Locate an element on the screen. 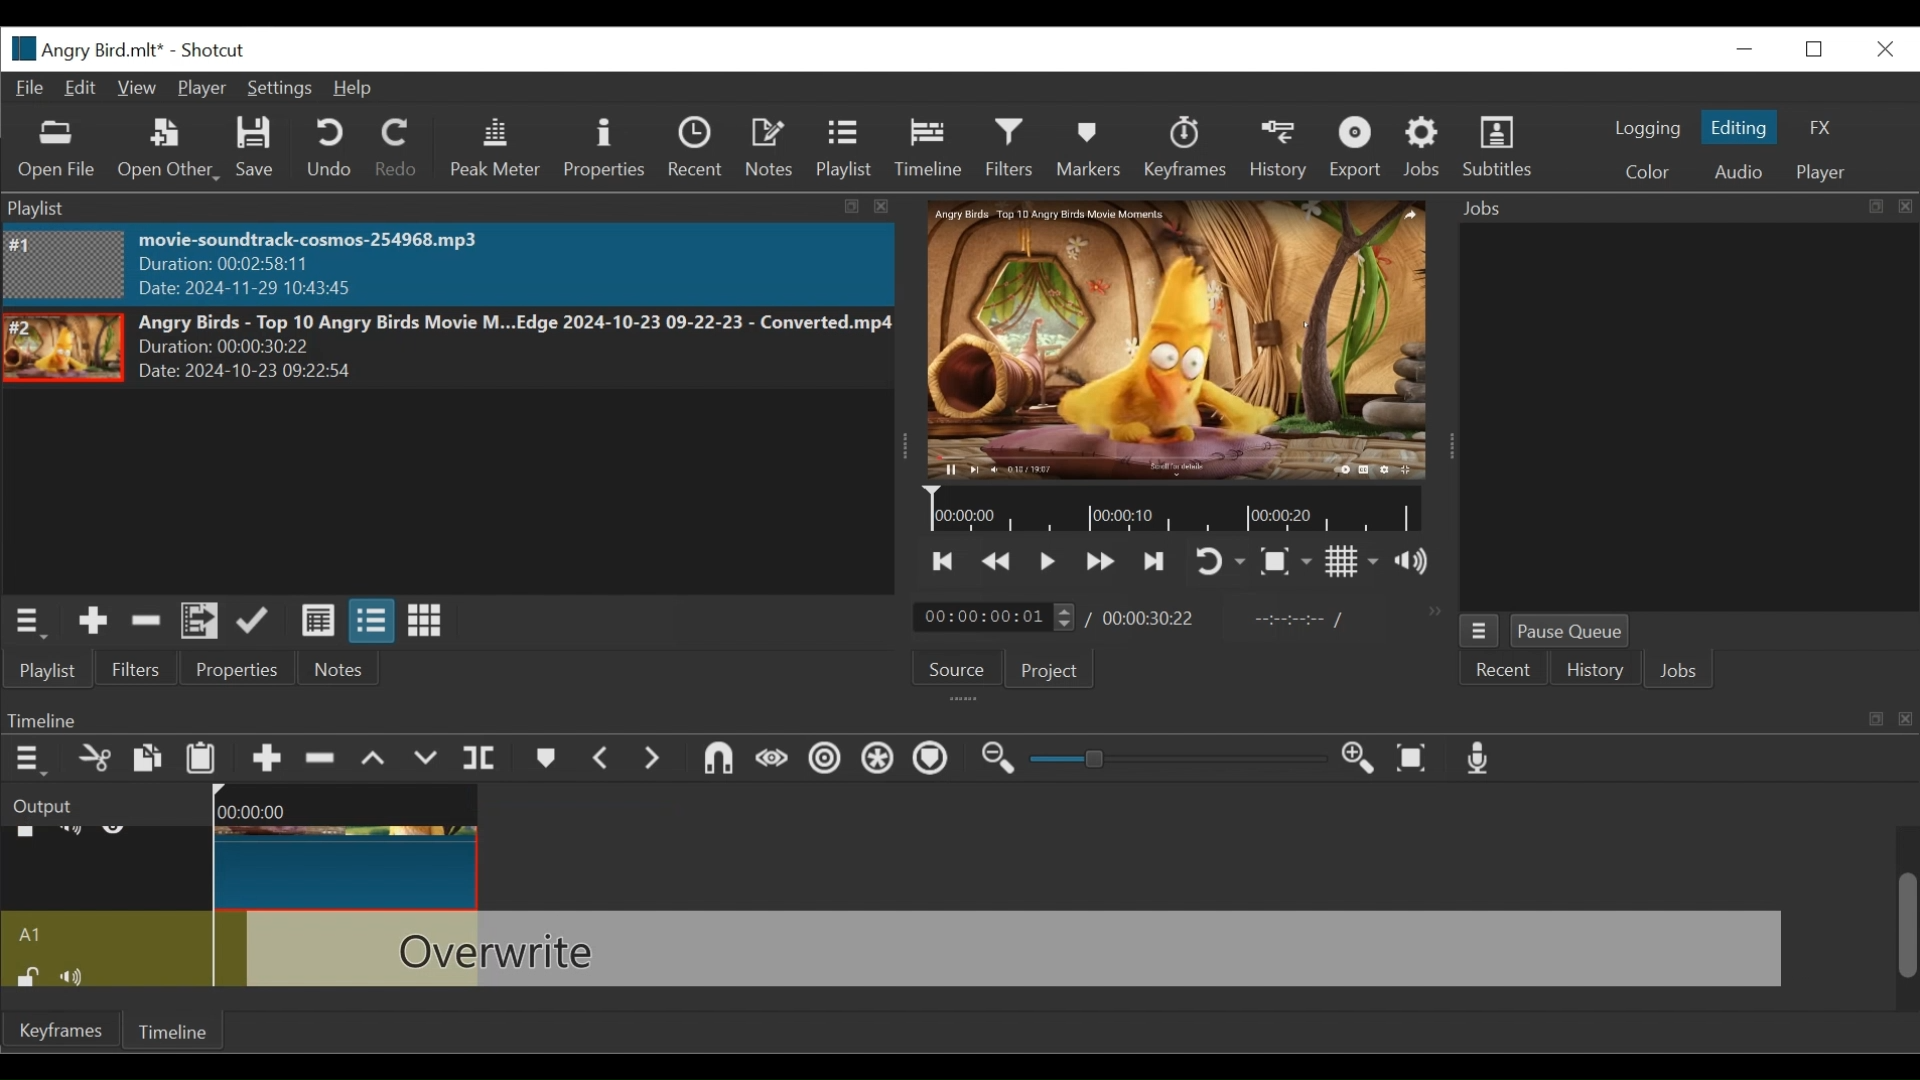 The height and width of the screenshot is (1080, 1920). Image is located at coordinates (65, 264).